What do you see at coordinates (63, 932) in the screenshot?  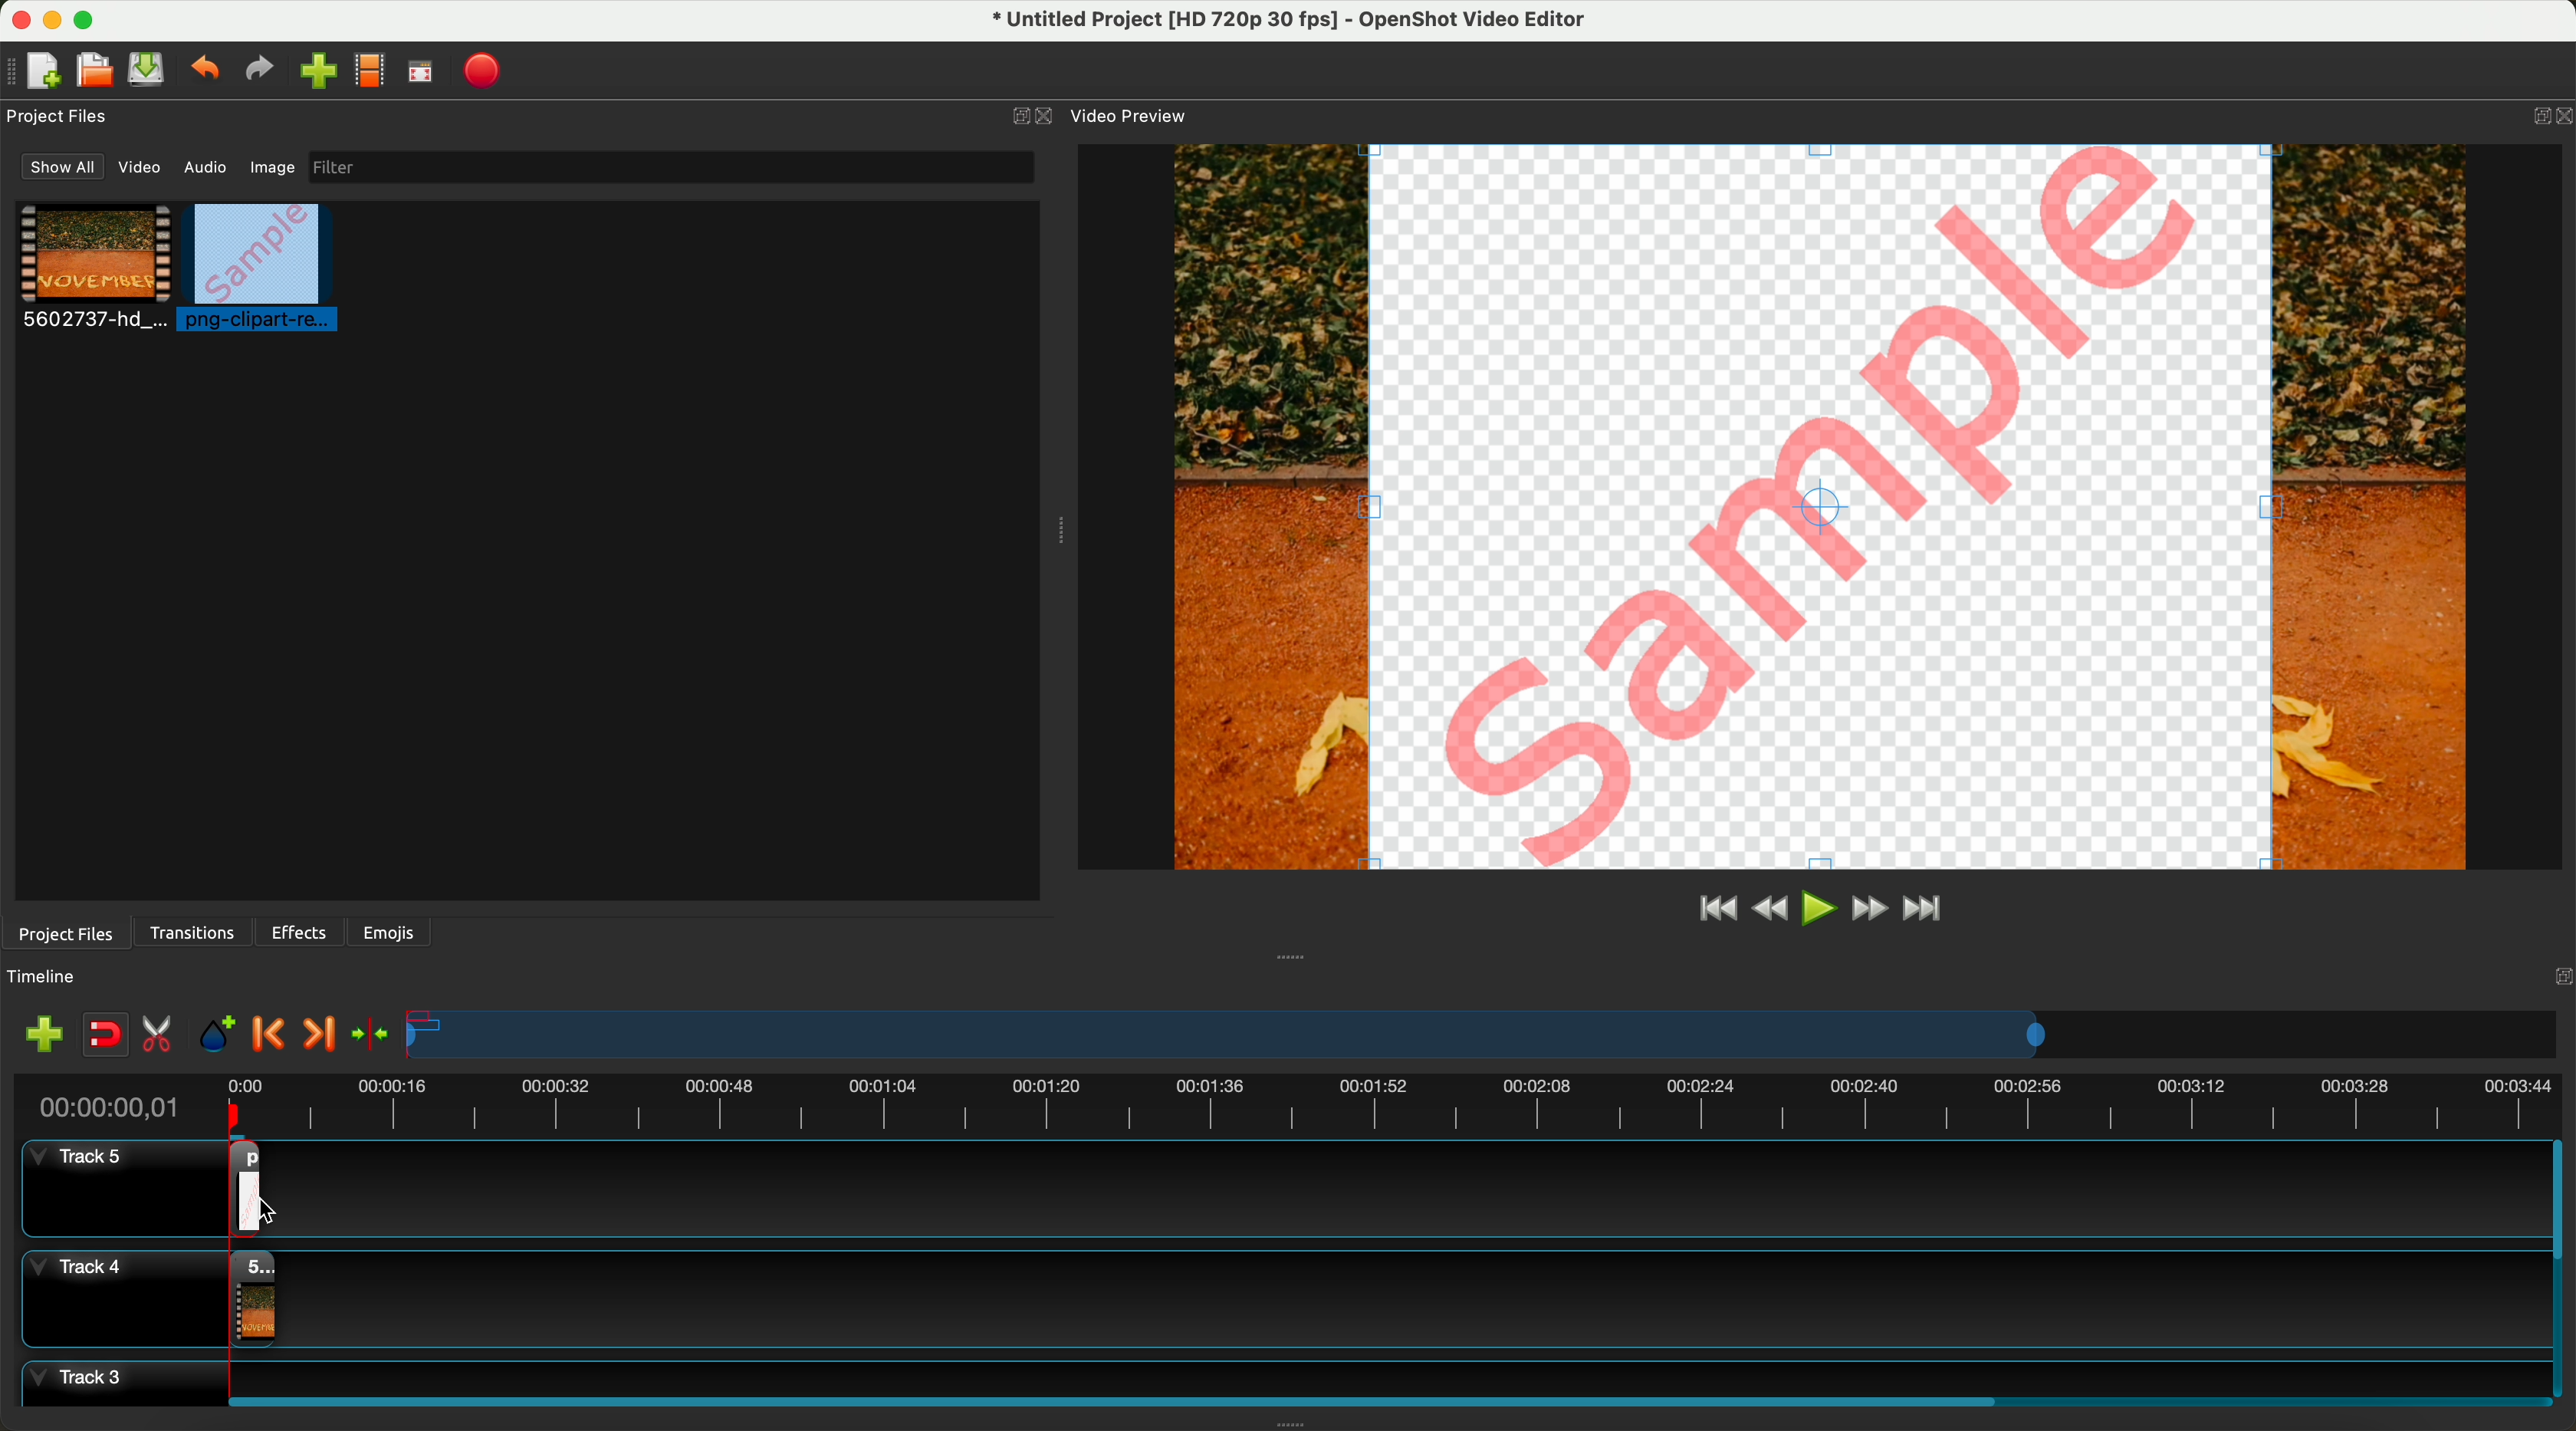 I see `project files` at bounding box center [63, 932].